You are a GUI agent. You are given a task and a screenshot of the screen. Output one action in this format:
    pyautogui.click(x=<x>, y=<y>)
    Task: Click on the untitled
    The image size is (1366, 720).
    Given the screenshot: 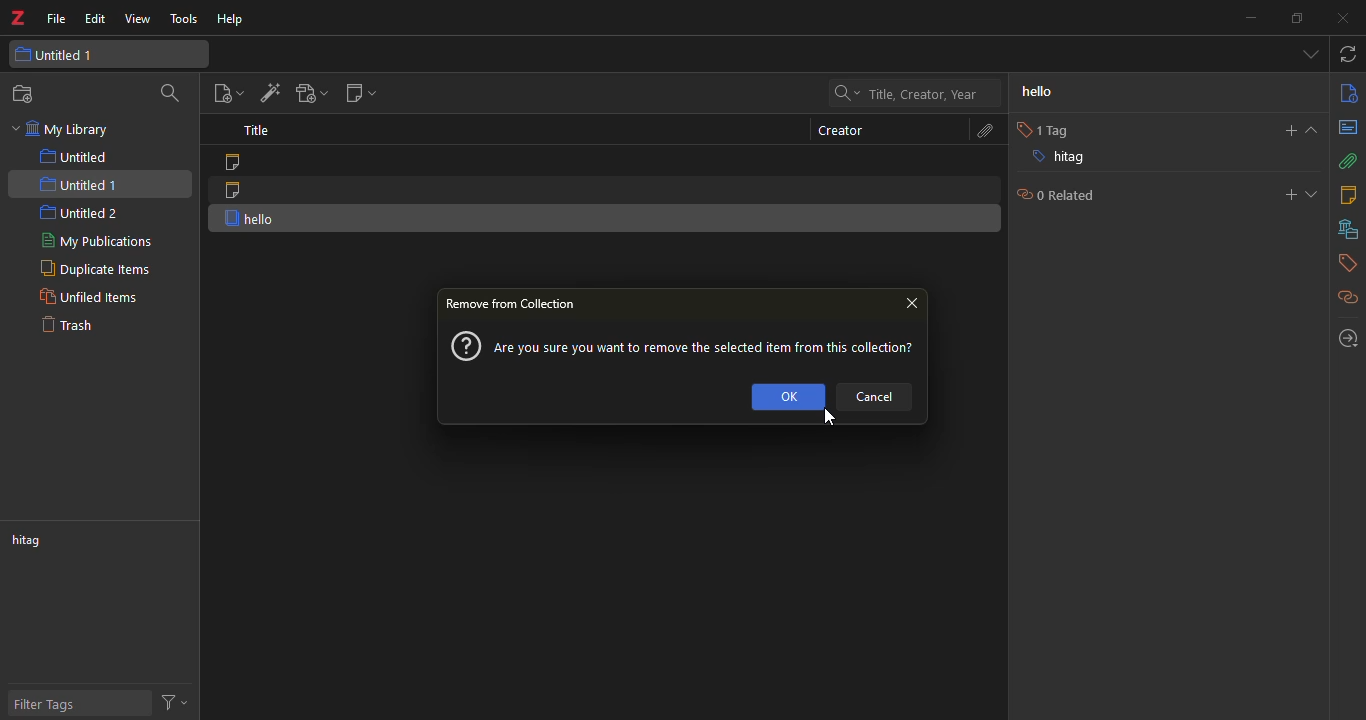 What is the action you would take?
    pyautogui.click(x=79, y=157)
    